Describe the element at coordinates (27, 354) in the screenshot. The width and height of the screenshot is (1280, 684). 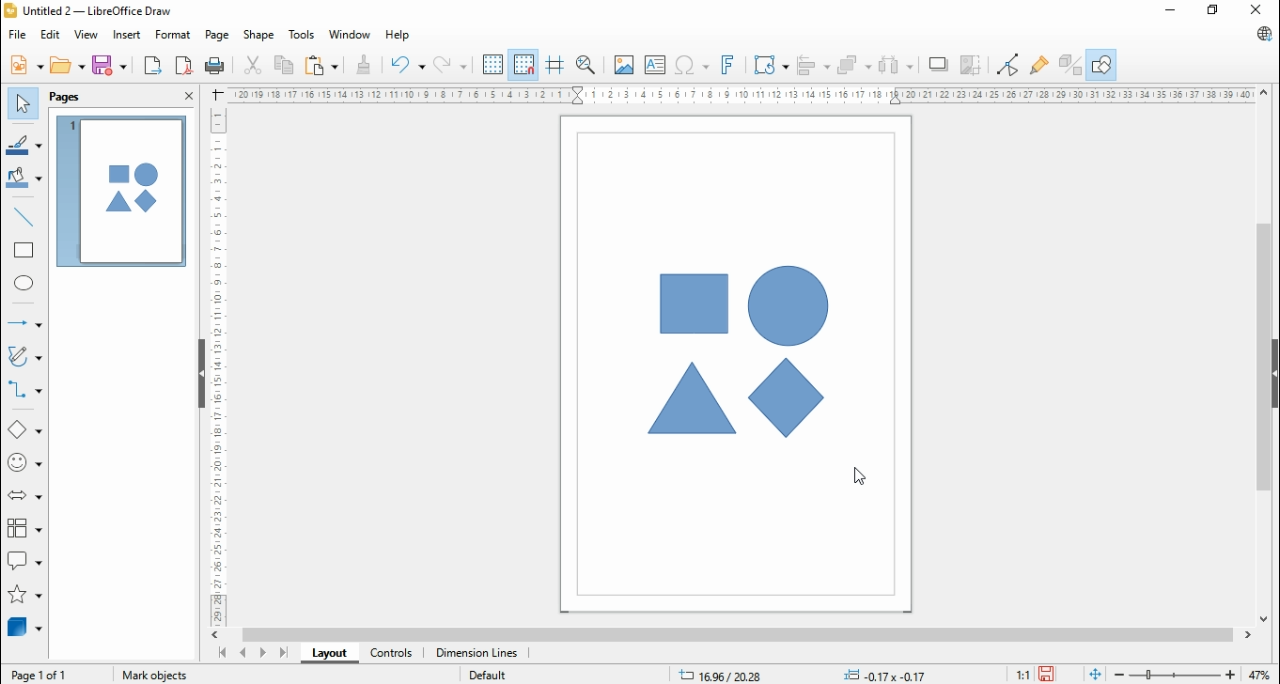
I see `curves and polygons` at that location.